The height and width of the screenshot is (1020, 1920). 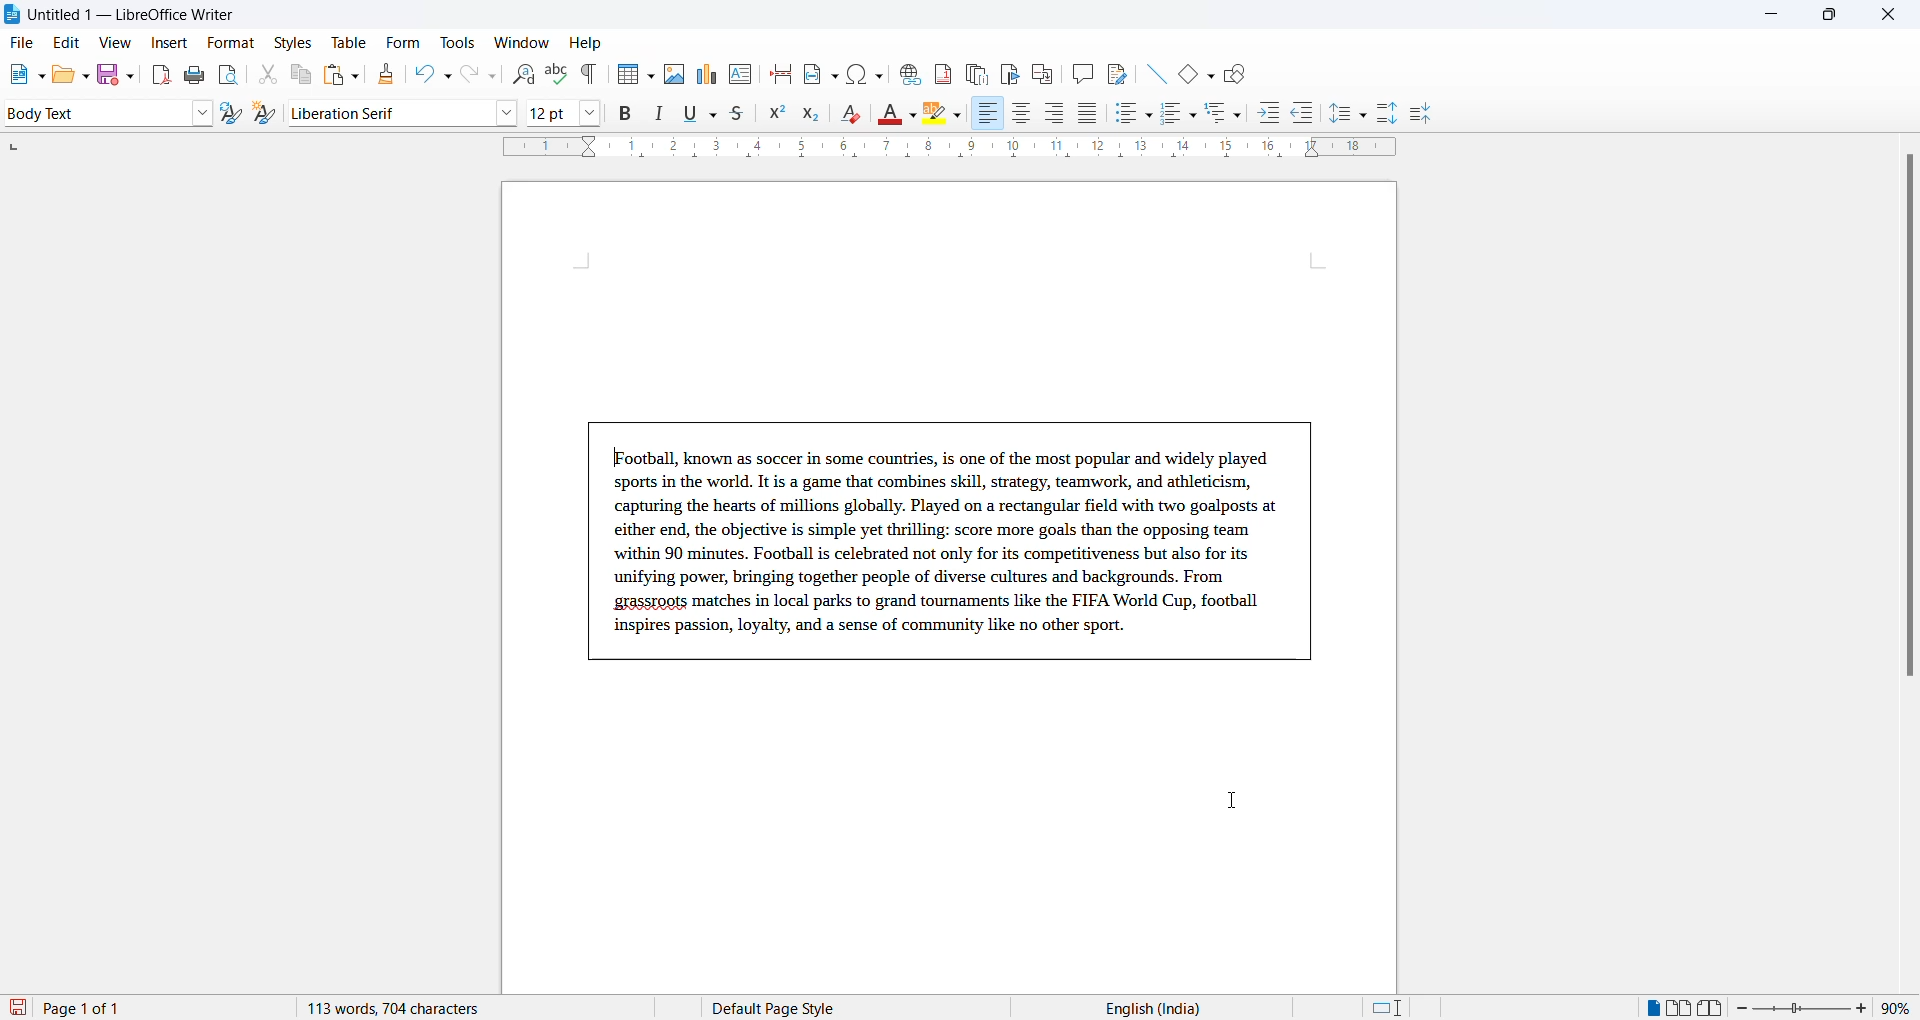 I want to click on insert cross-reference, so click(x=1115, y=72).